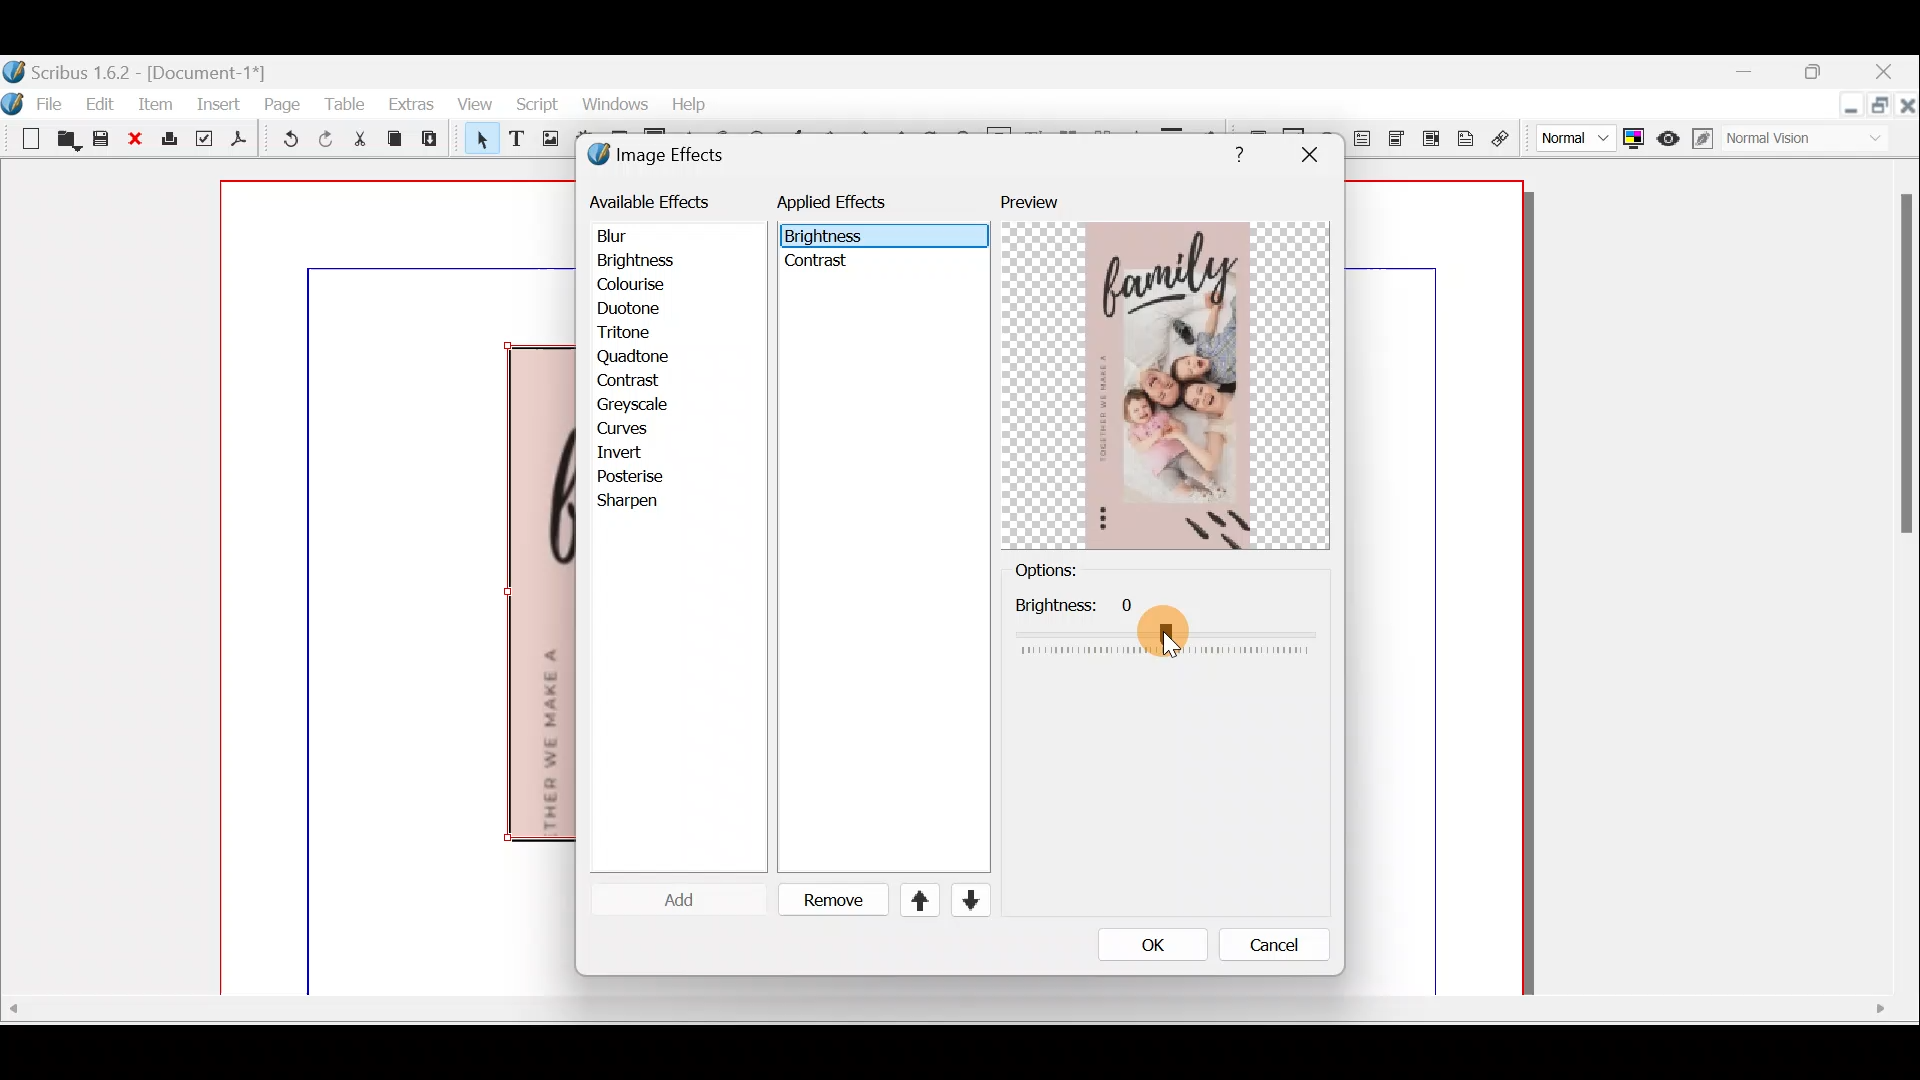 This screenshot has width=1920, height=1080. I want to click on Cancel, so click(1270, 946).